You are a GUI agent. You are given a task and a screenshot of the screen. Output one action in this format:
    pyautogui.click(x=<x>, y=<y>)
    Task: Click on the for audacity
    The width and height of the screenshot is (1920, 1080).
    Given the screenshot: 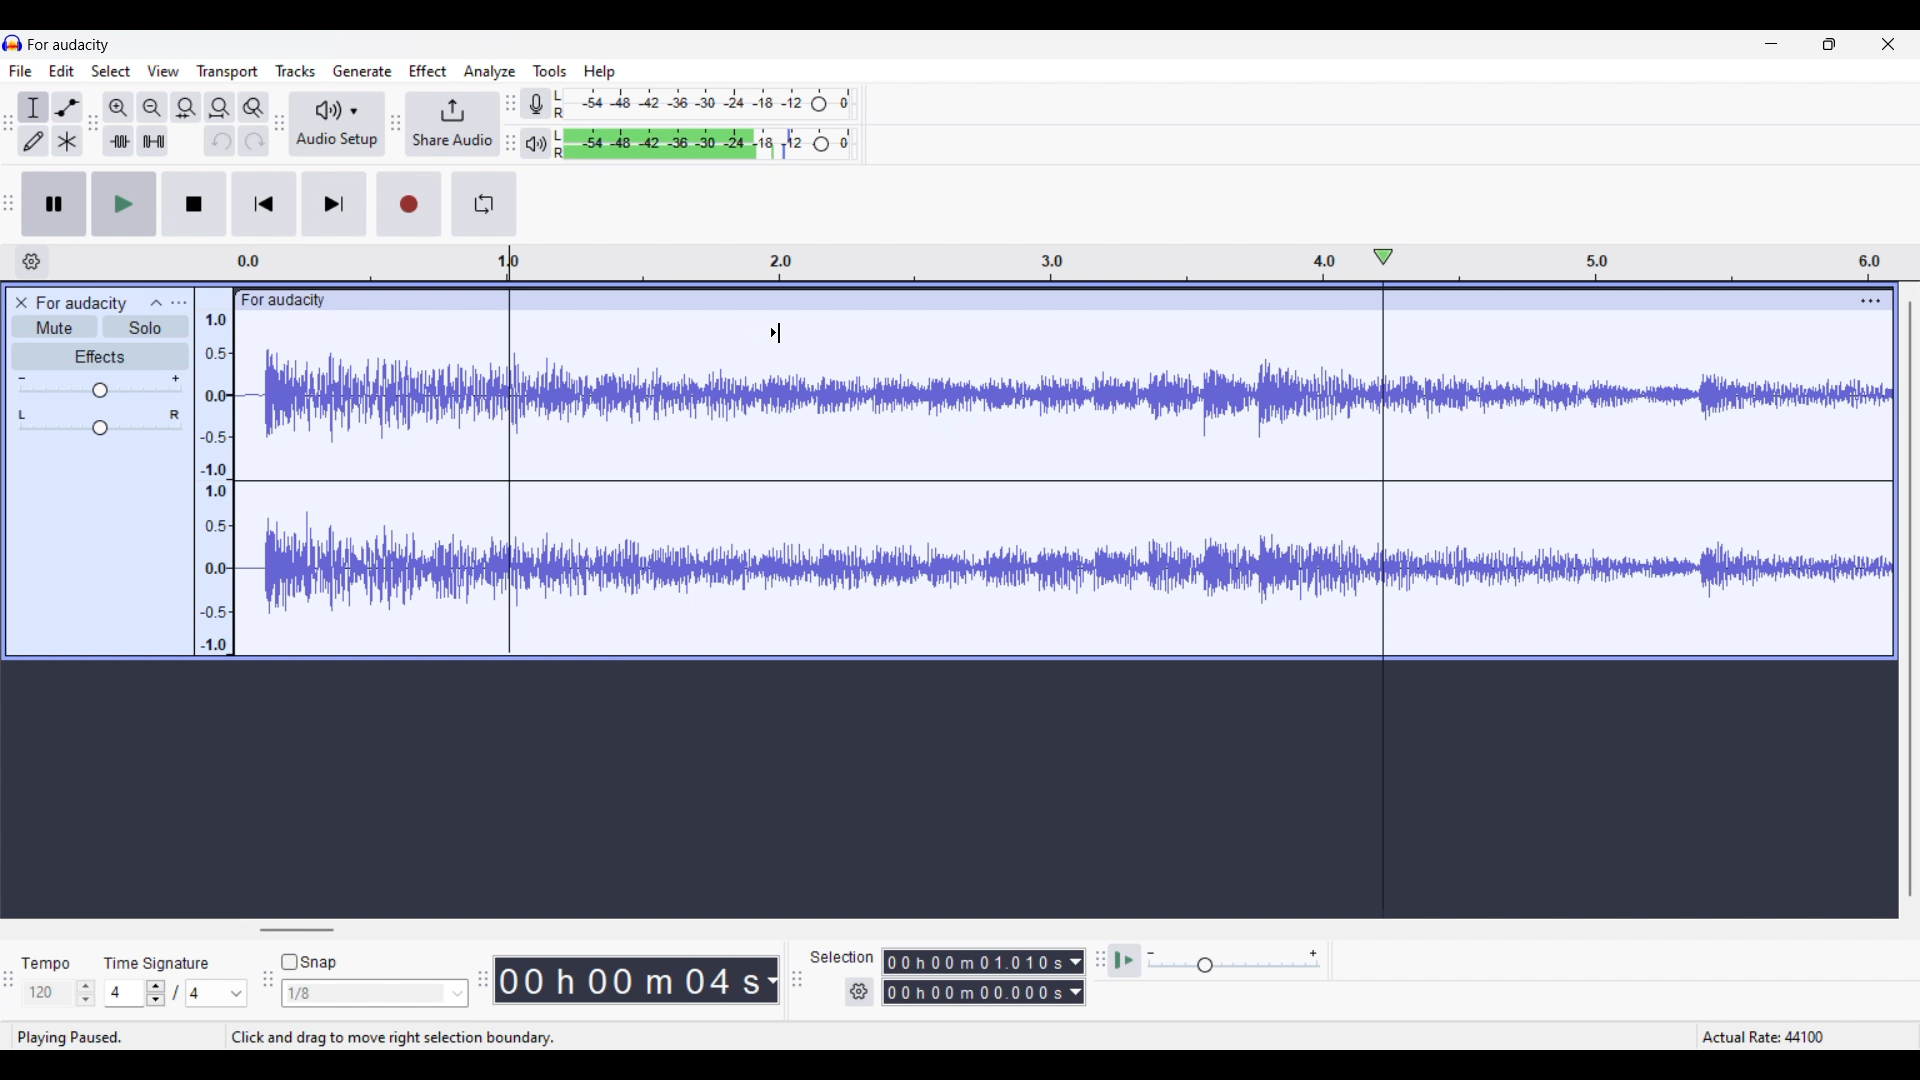 What is the action you would take?
    pyautogui.click(x=82, y=304)
    